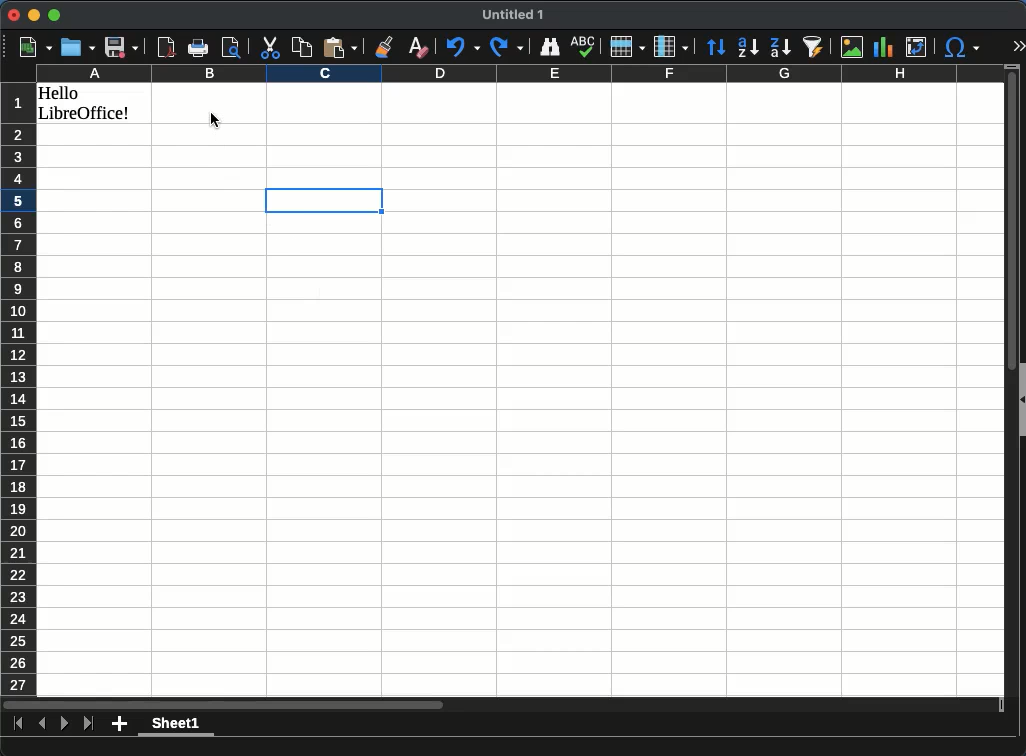 The image size is (1026, 756). Describe the element at coordinates (550, 47) in the screenshot. I see `finder` at that location.